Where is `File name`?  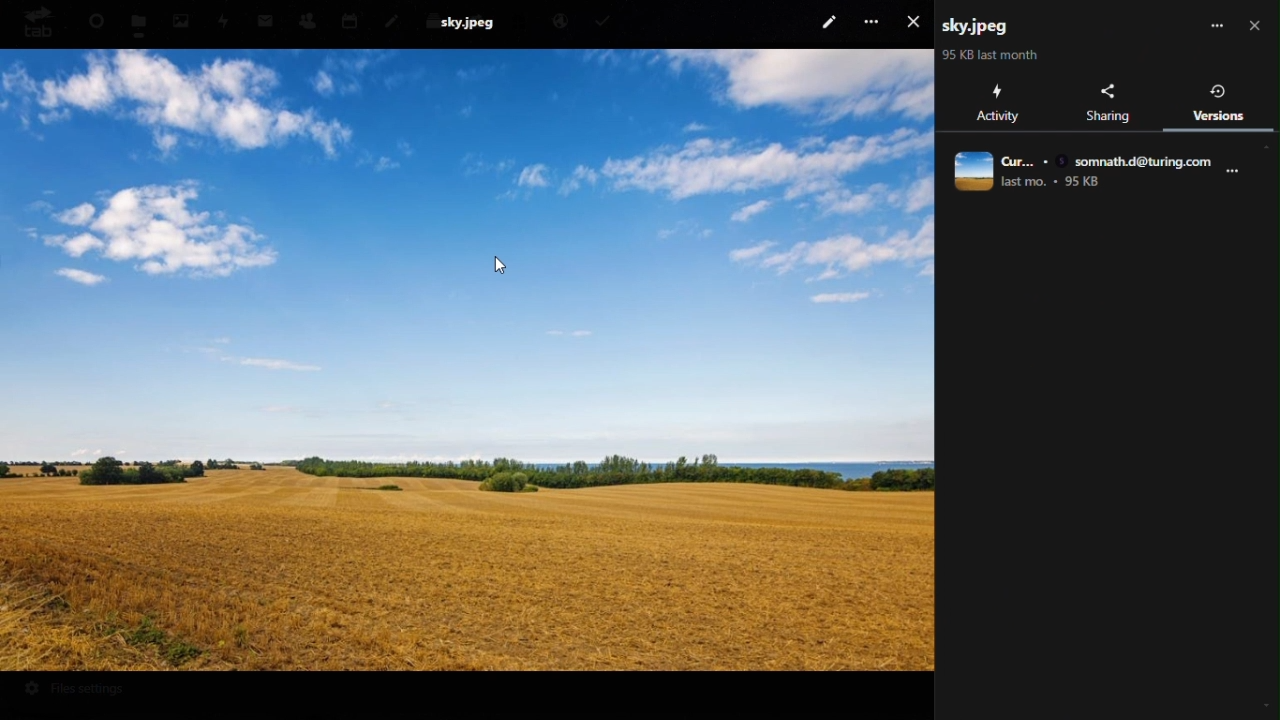 File name is located at coordinates (468, 21).